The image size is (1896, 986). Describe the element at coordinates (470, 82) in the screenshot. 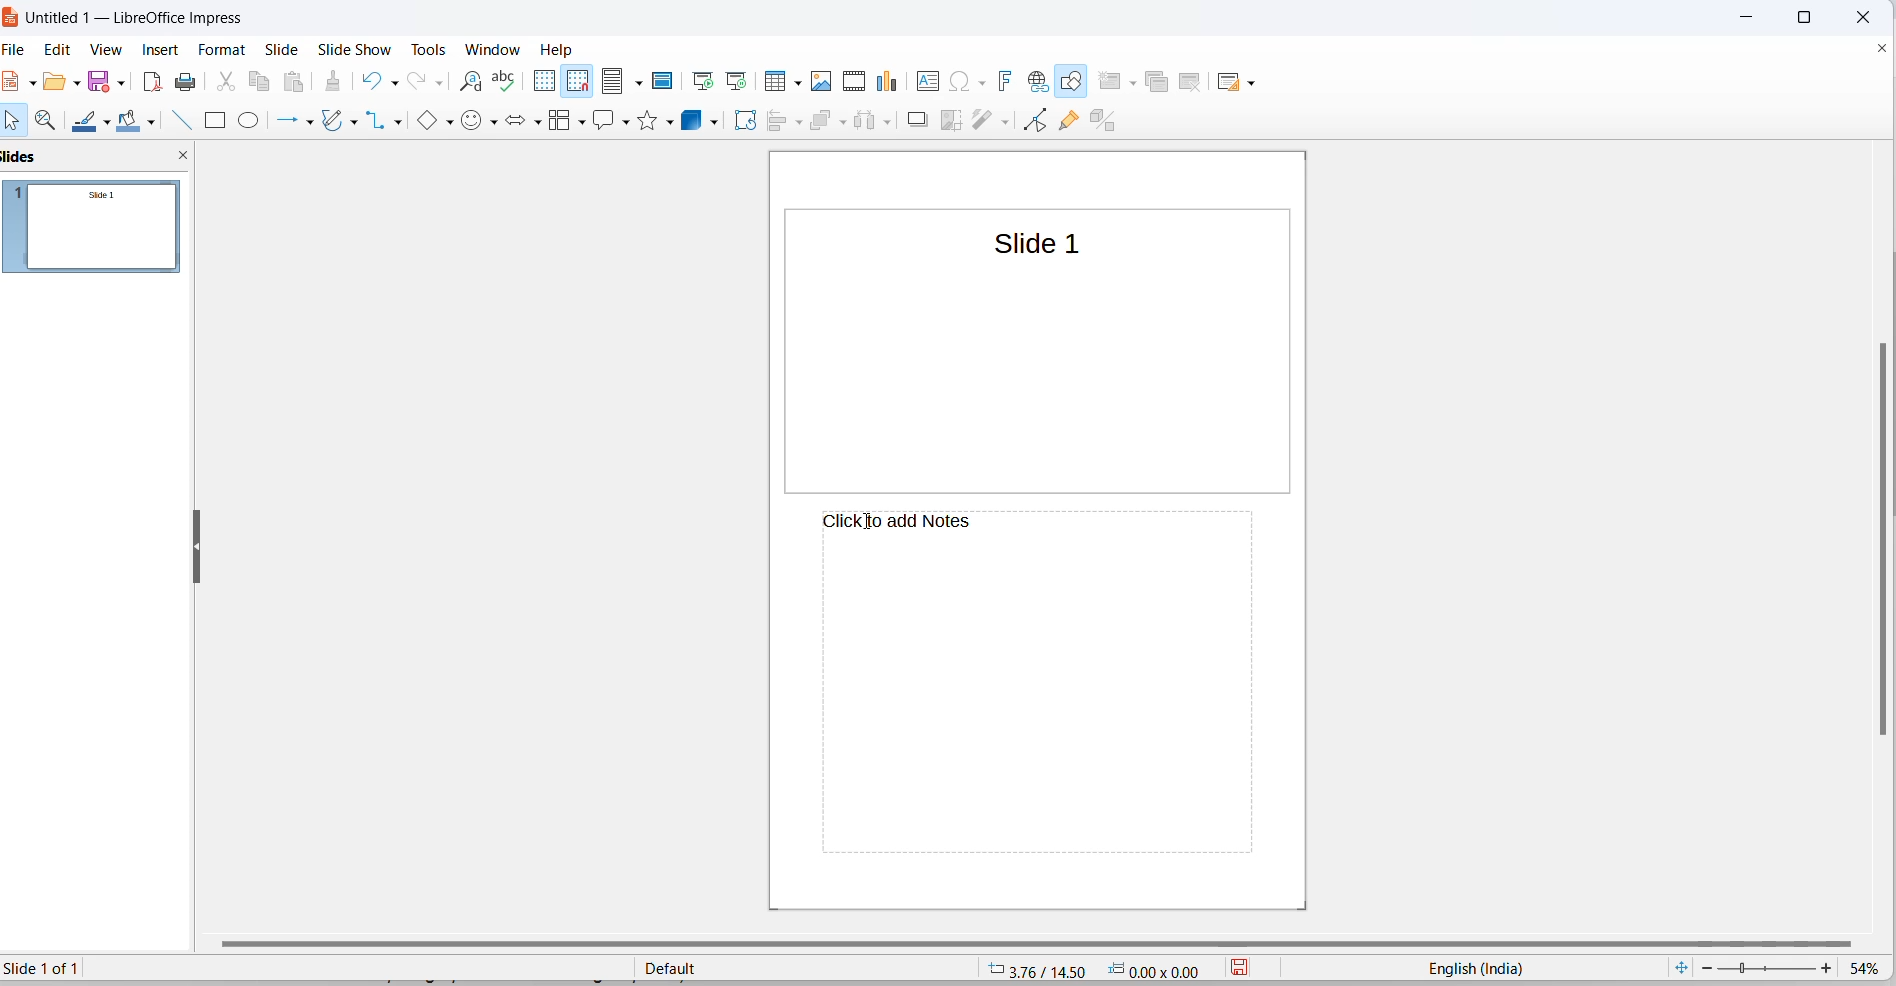

I see `find and replace` at that location.